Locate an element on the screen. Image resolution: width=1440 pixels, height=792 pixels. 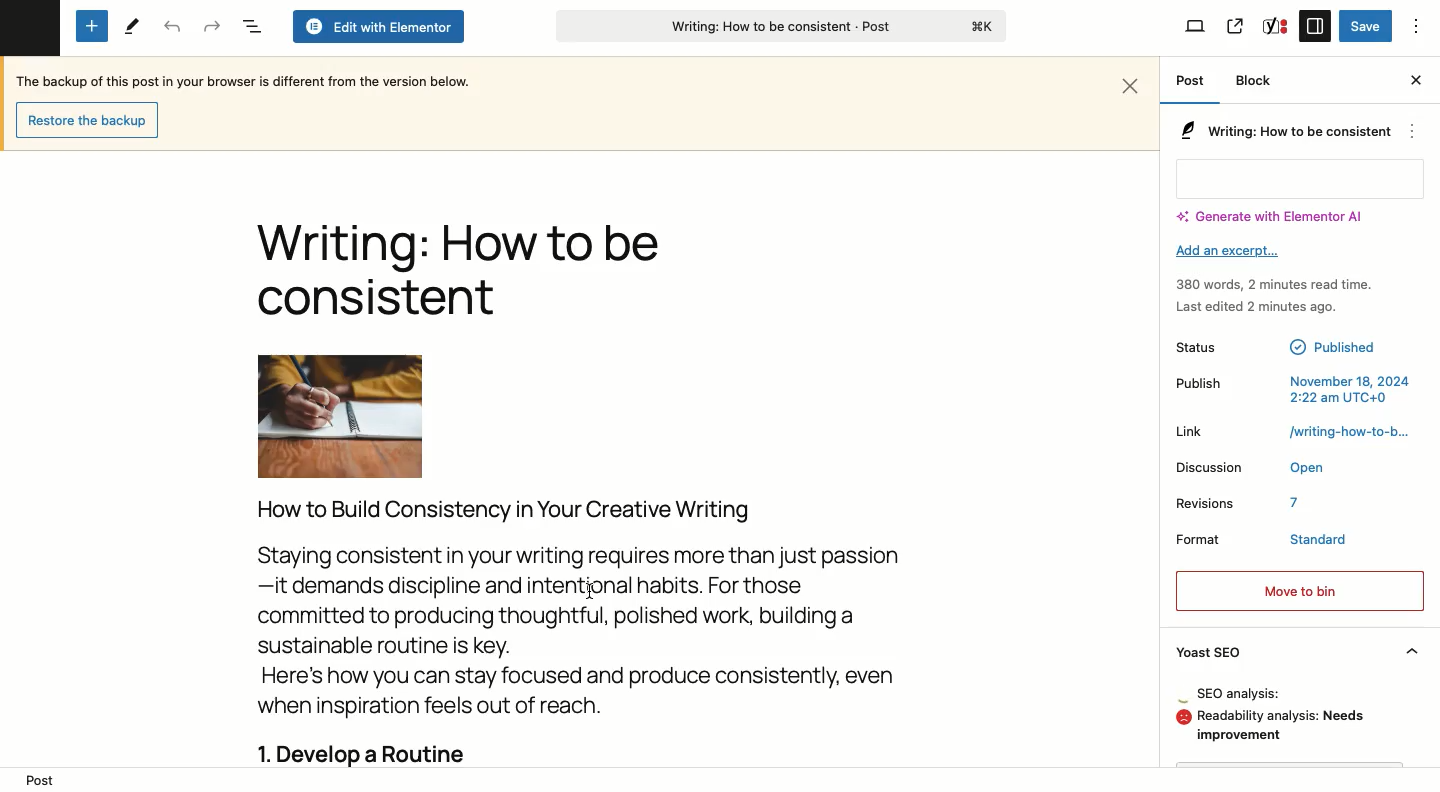
Yoast is located at coordinates (1276, 25).